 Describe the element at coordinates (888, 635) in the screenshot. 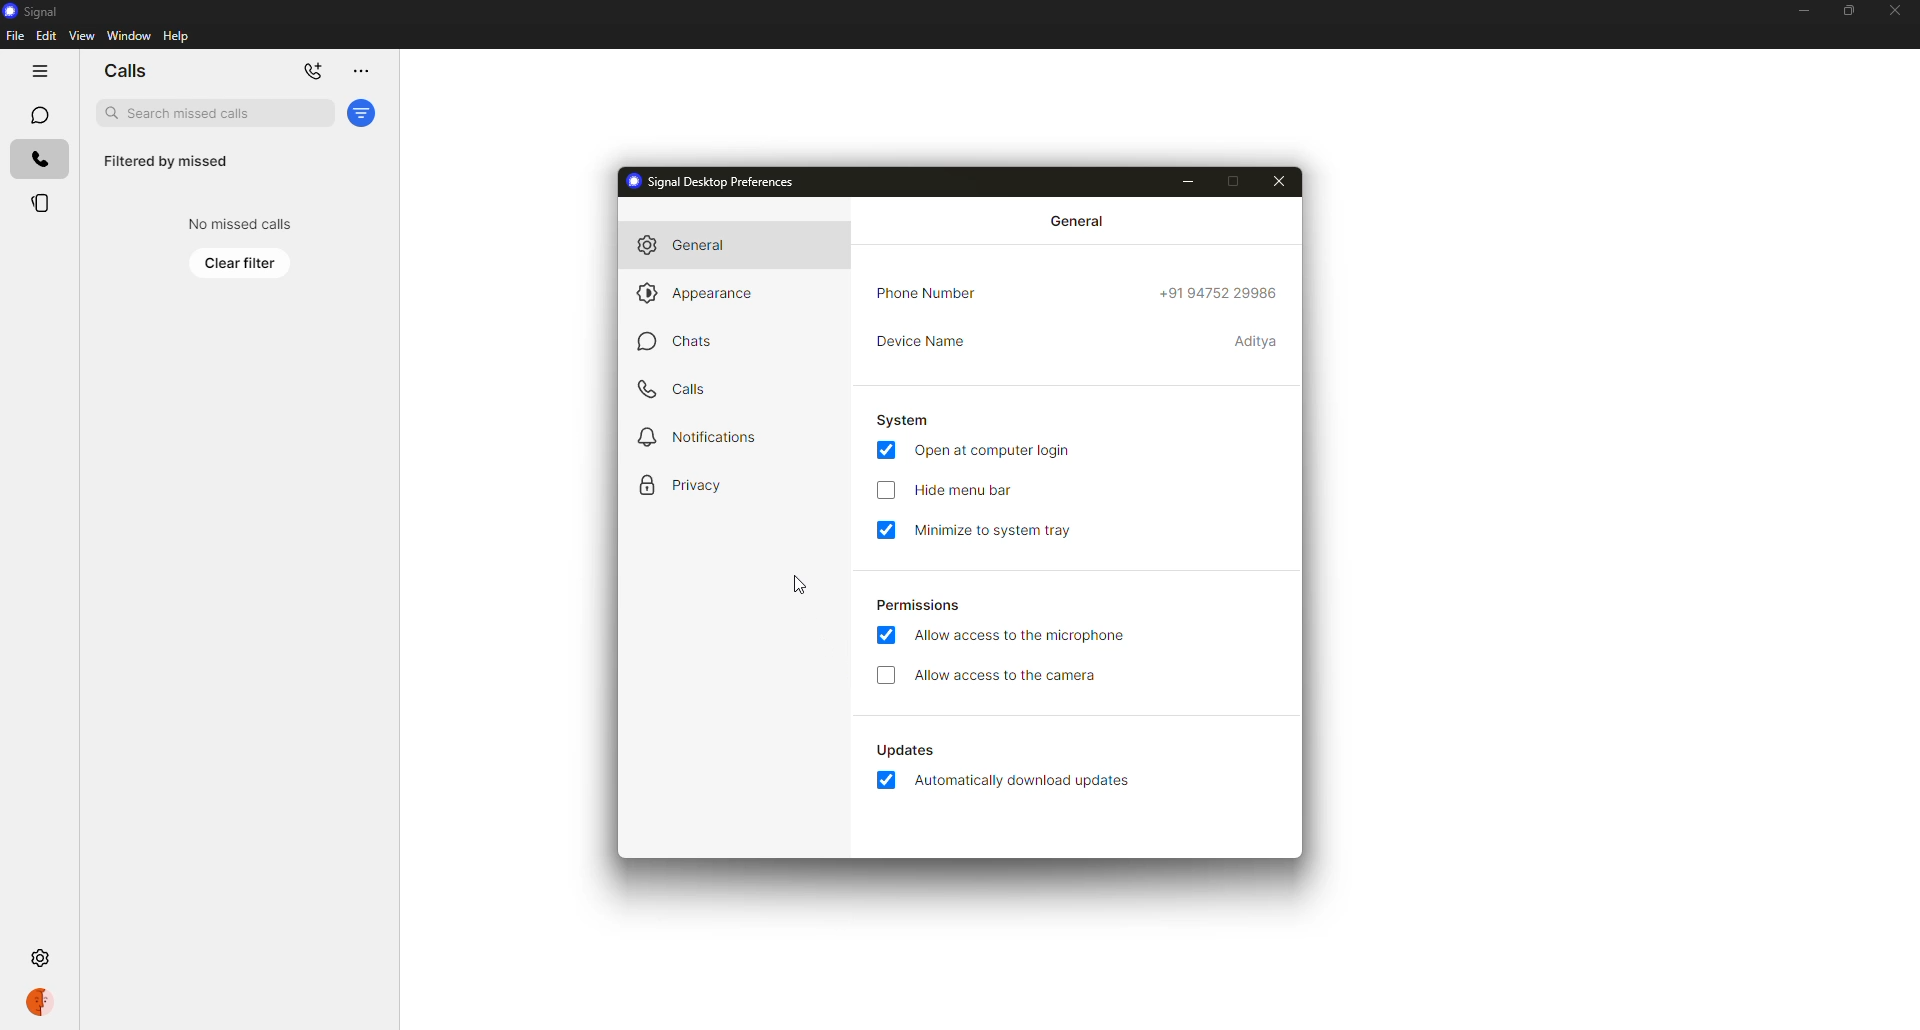

I see `enabled` at that location.